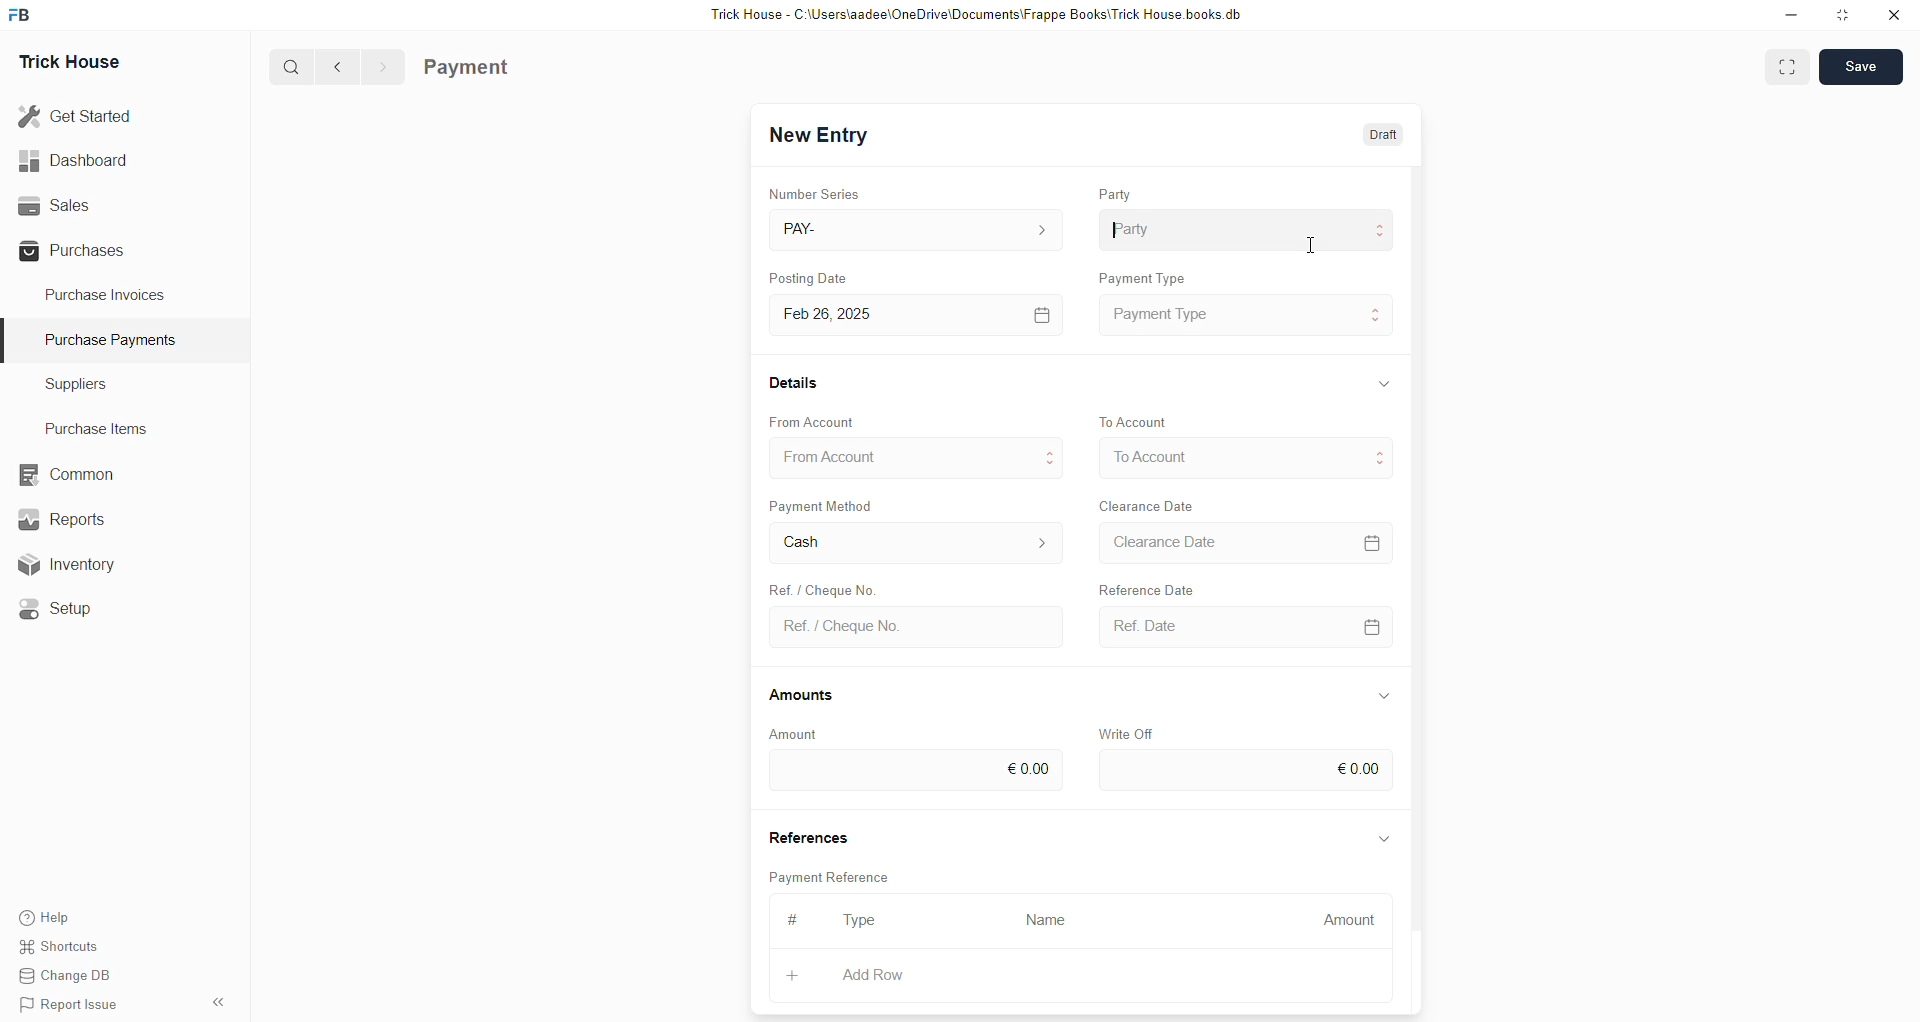  What do you see at coordinates (1378, 138) in the screenshot?
I see `Draft` at bounding box center [1378, 138].